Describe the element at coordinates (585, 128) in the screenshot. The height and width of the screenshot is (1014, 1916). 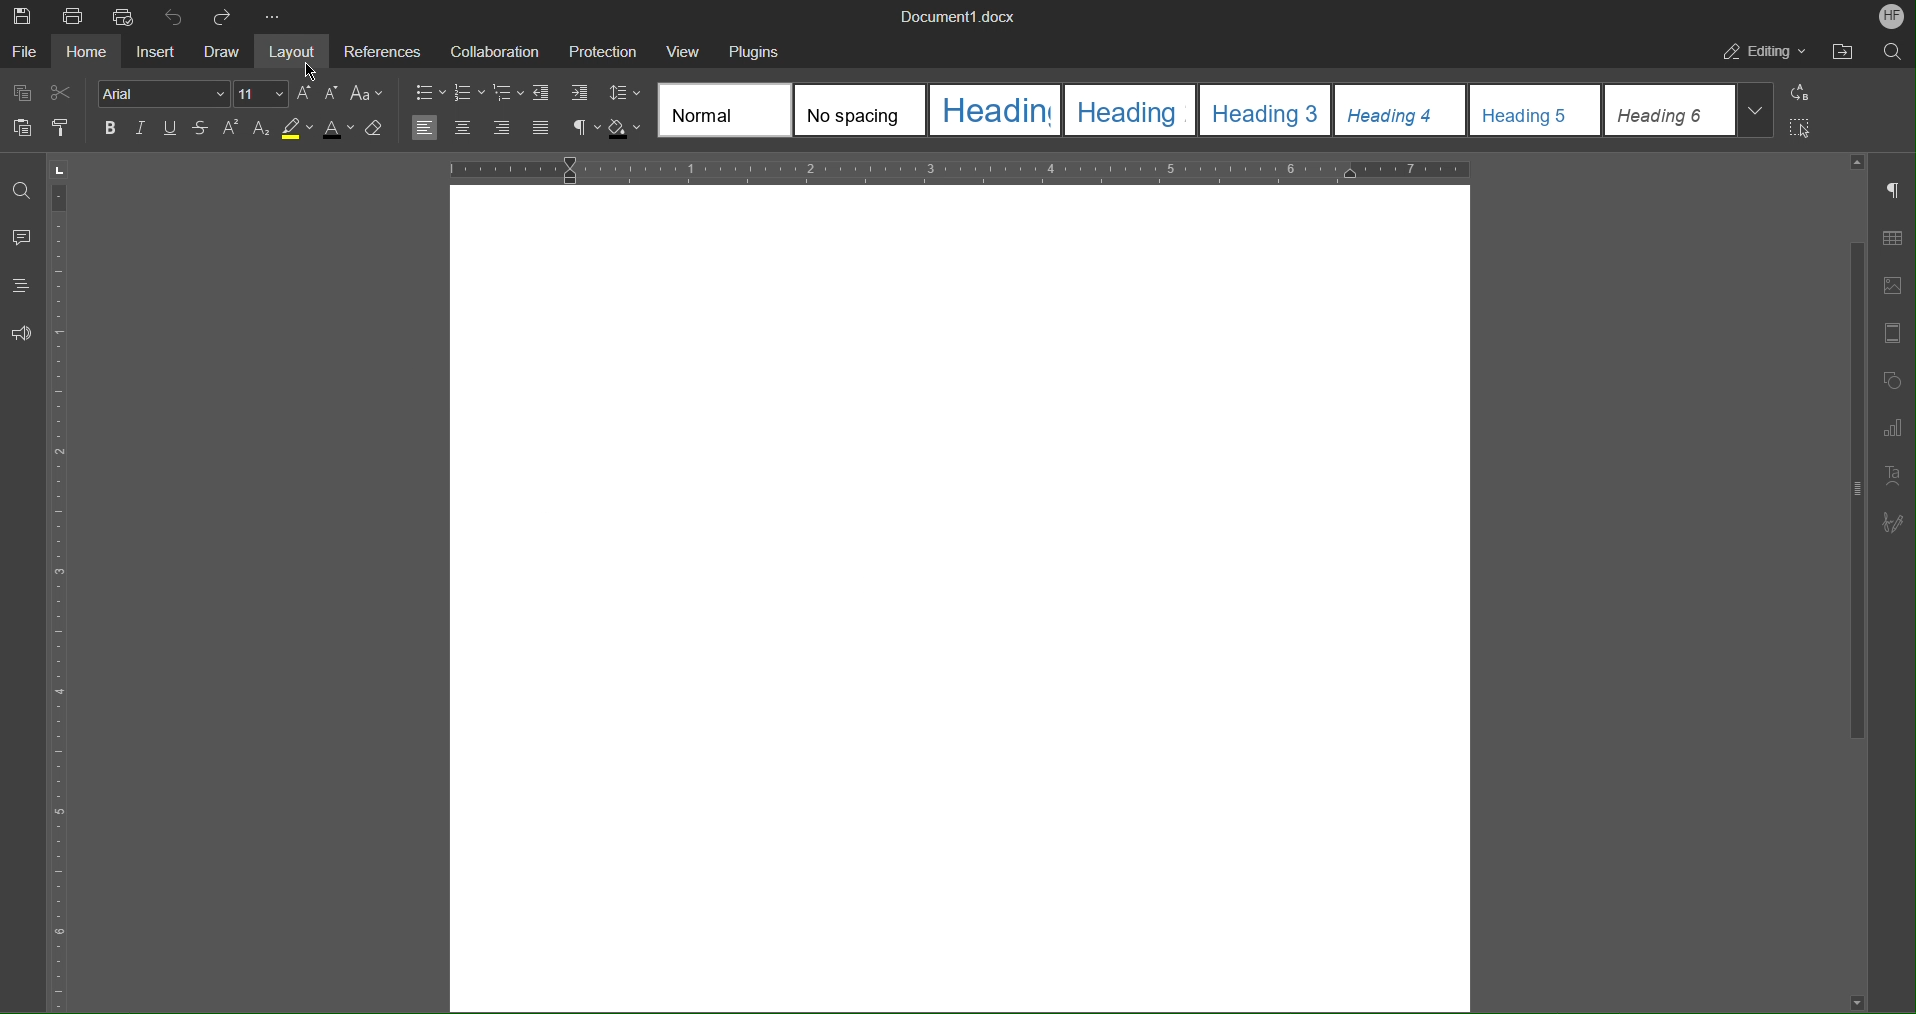
I see `Non-Printing Character` at that location.